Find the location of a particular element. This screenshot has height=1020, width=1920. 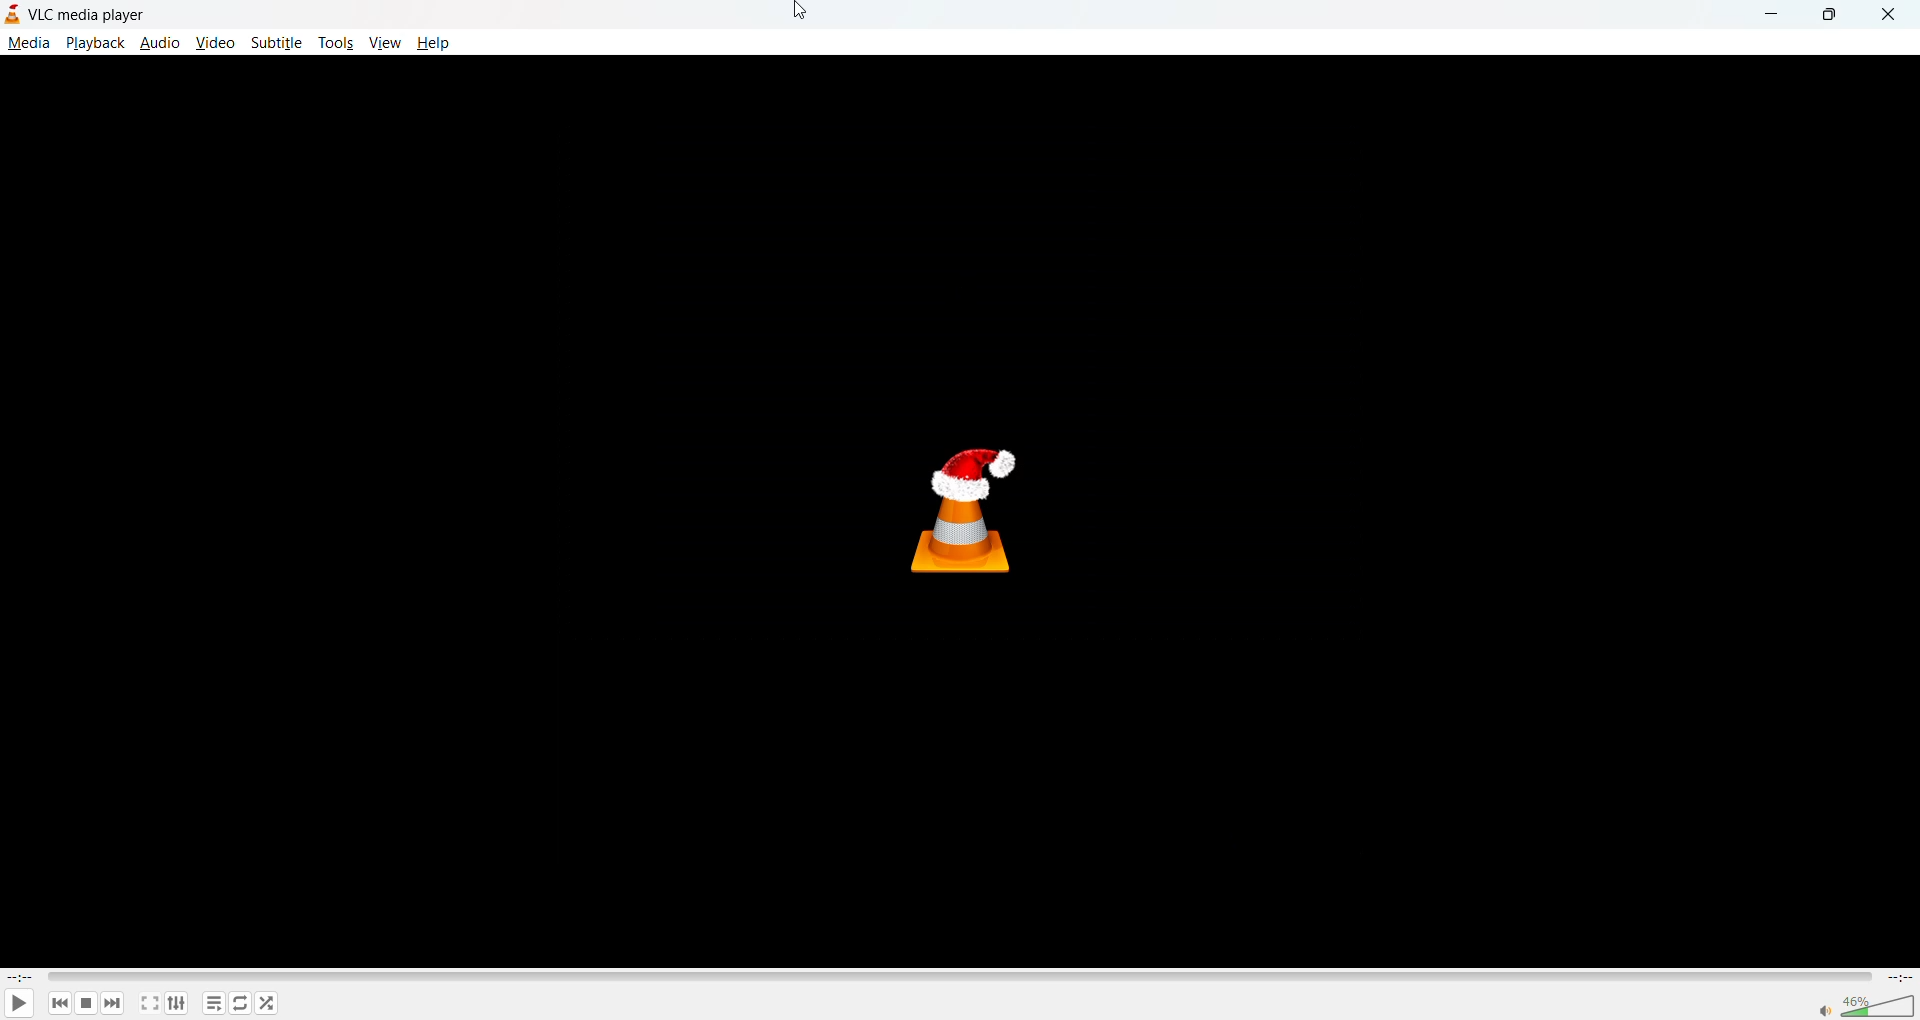

maximize is located at coordinates (1829, 16).